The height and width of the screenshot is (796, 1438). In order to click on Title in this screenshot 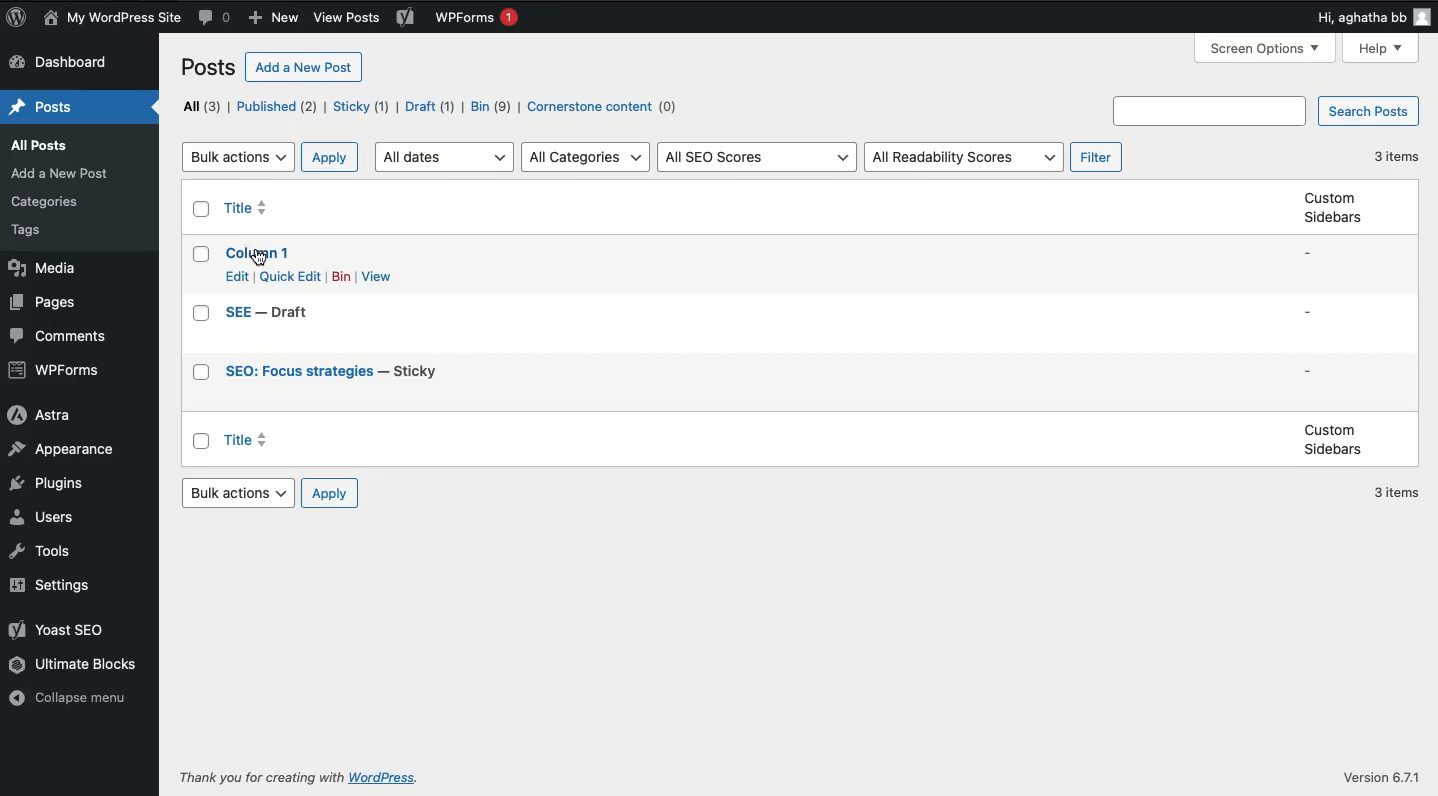, I will do `click(331, 371)`.